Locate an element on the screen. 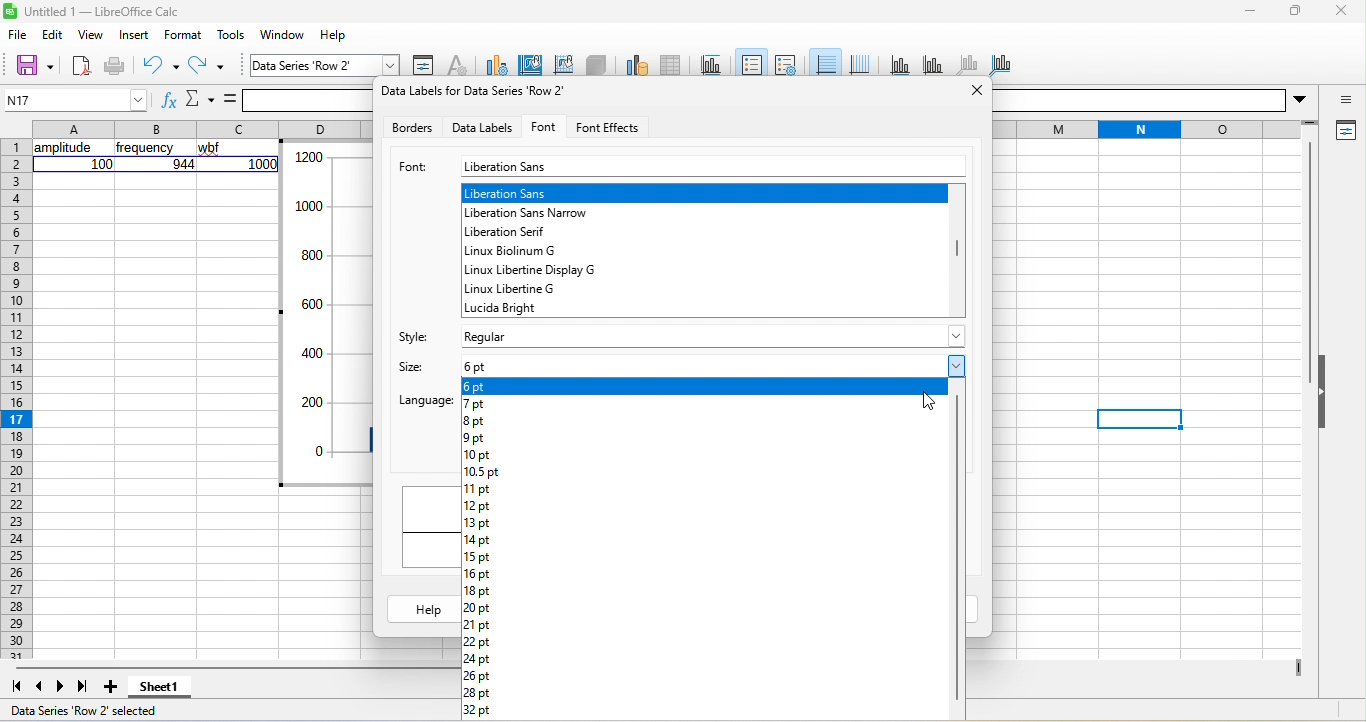 This screenshot has height=722, width=1366. data table is located at coordinates (670, 64).